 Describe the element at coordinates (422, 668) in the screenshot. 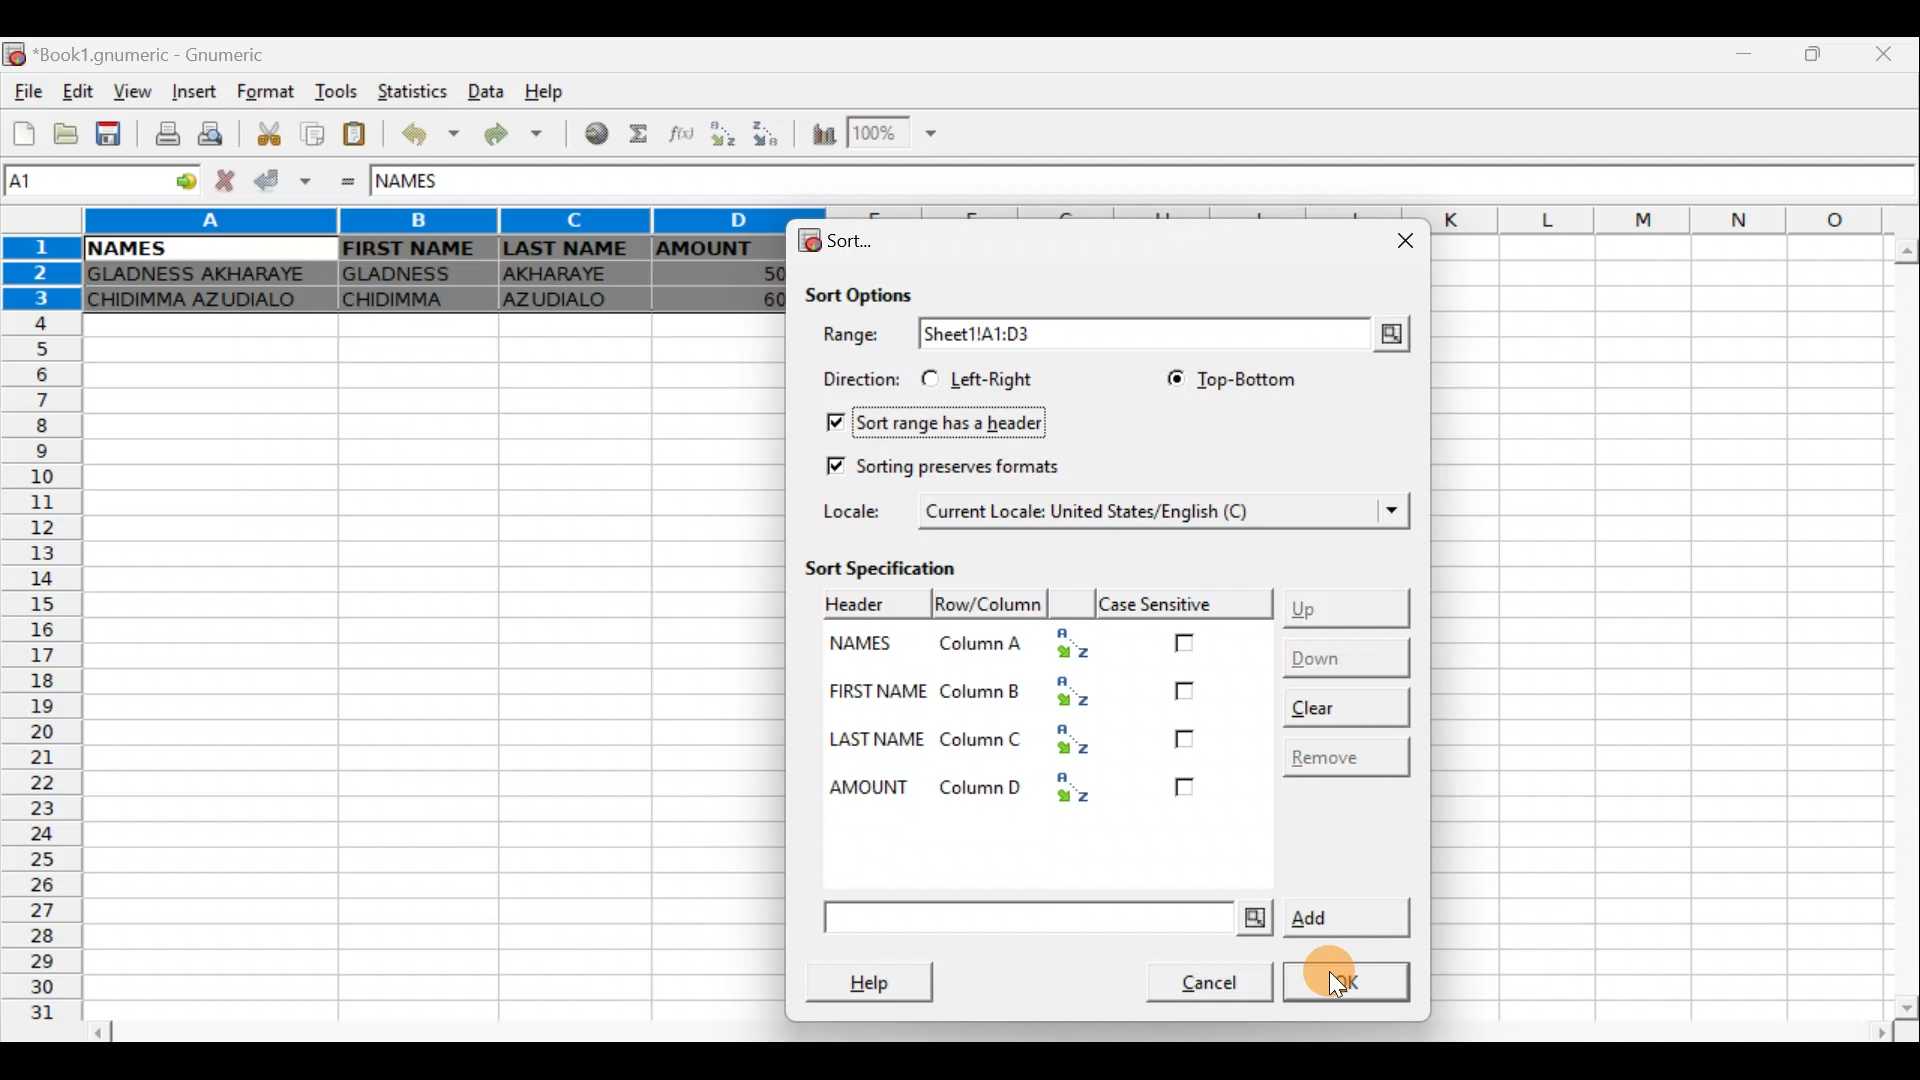

I see `Cells` at that location.